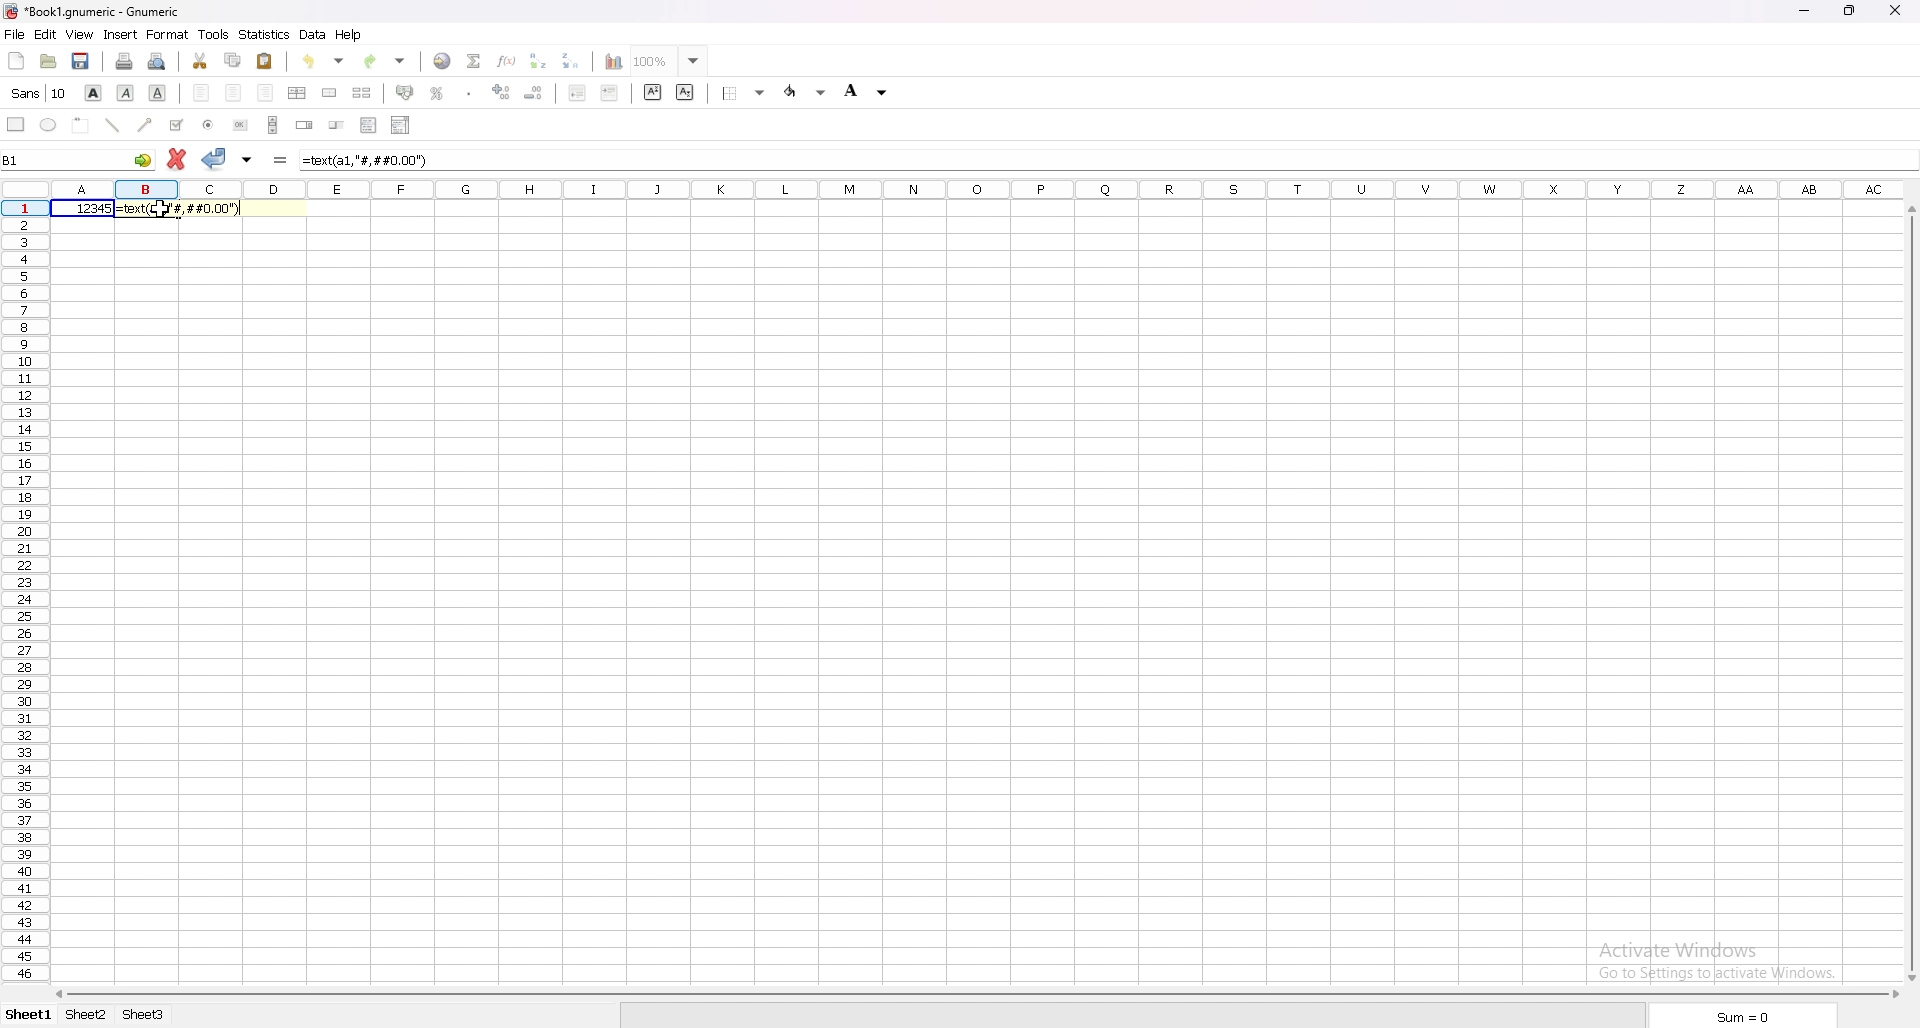 The width and height of the screenshot is (1920, 1028). What do you see at coordinates (47, 62) in the screenshot?
I see `open` at bounding box center [47, 62].